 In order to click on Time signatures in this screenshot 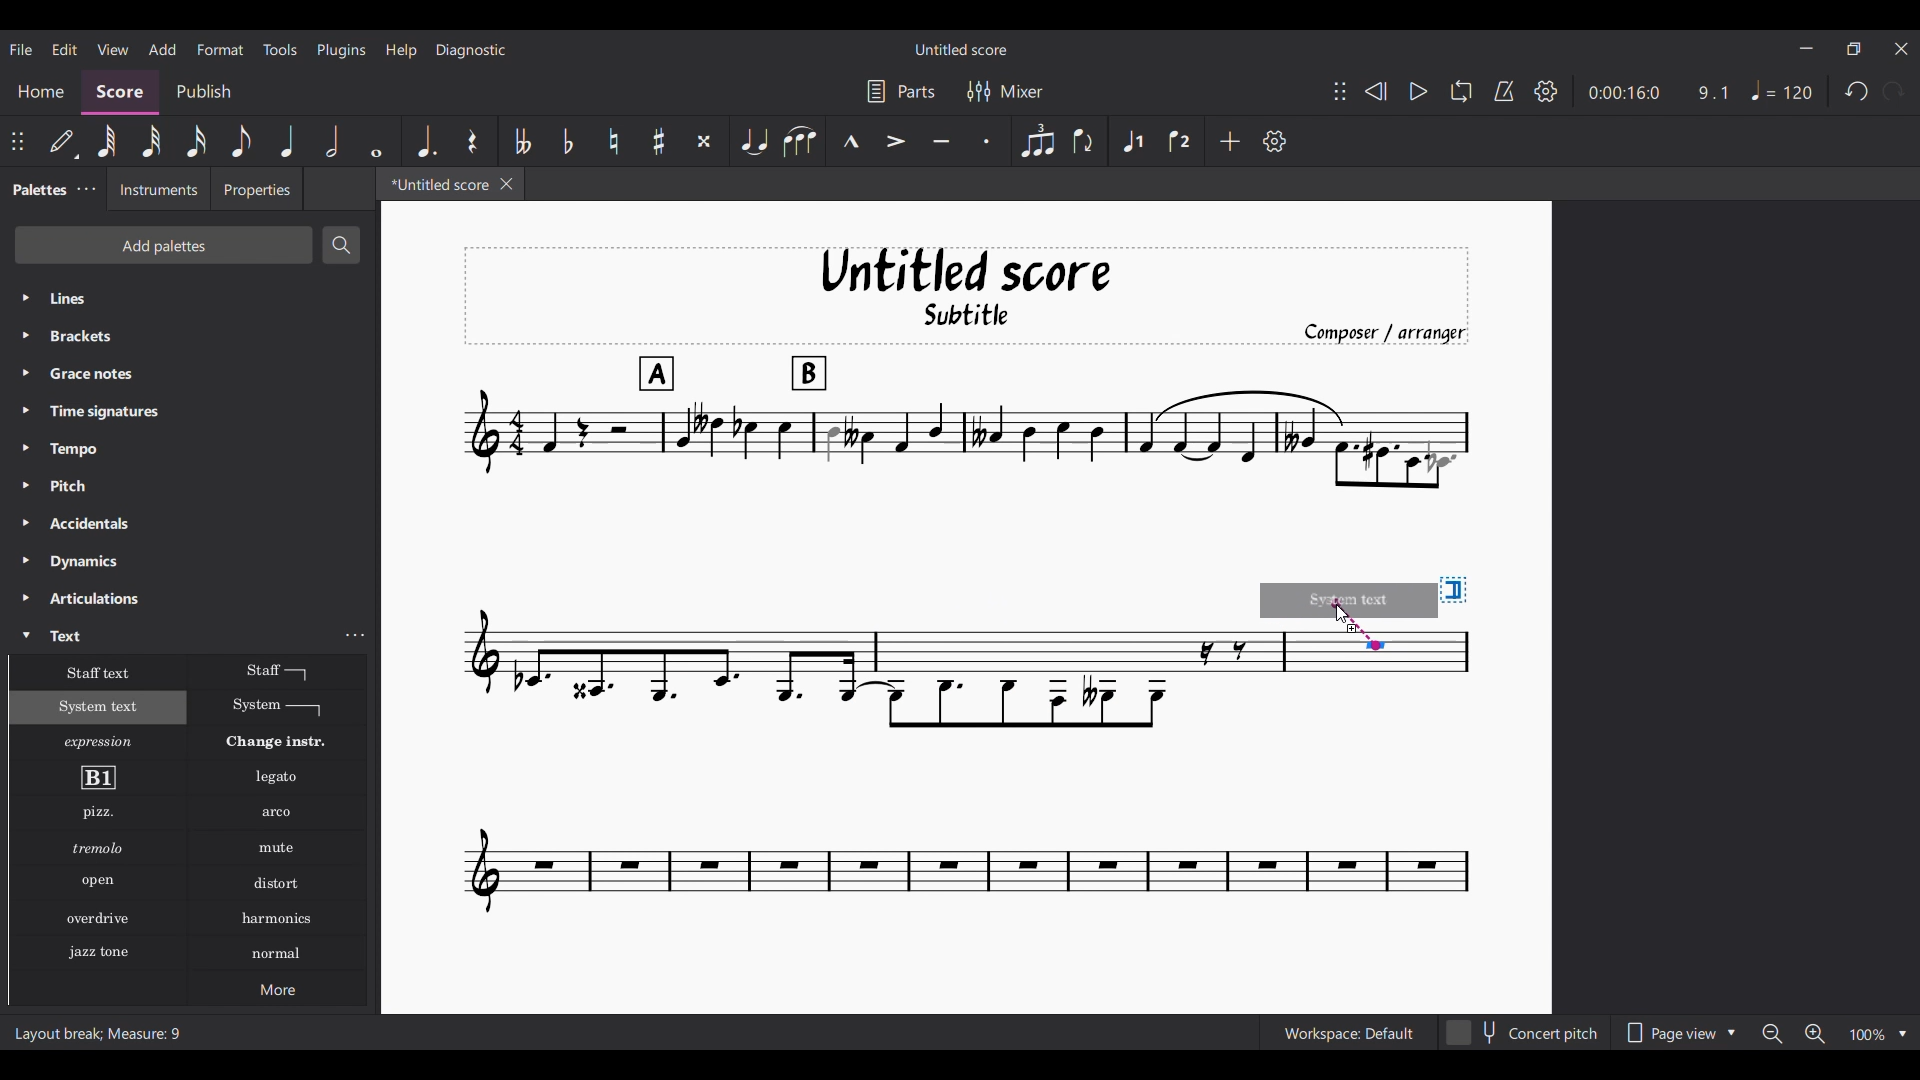, I will do `click(191, 411)`.